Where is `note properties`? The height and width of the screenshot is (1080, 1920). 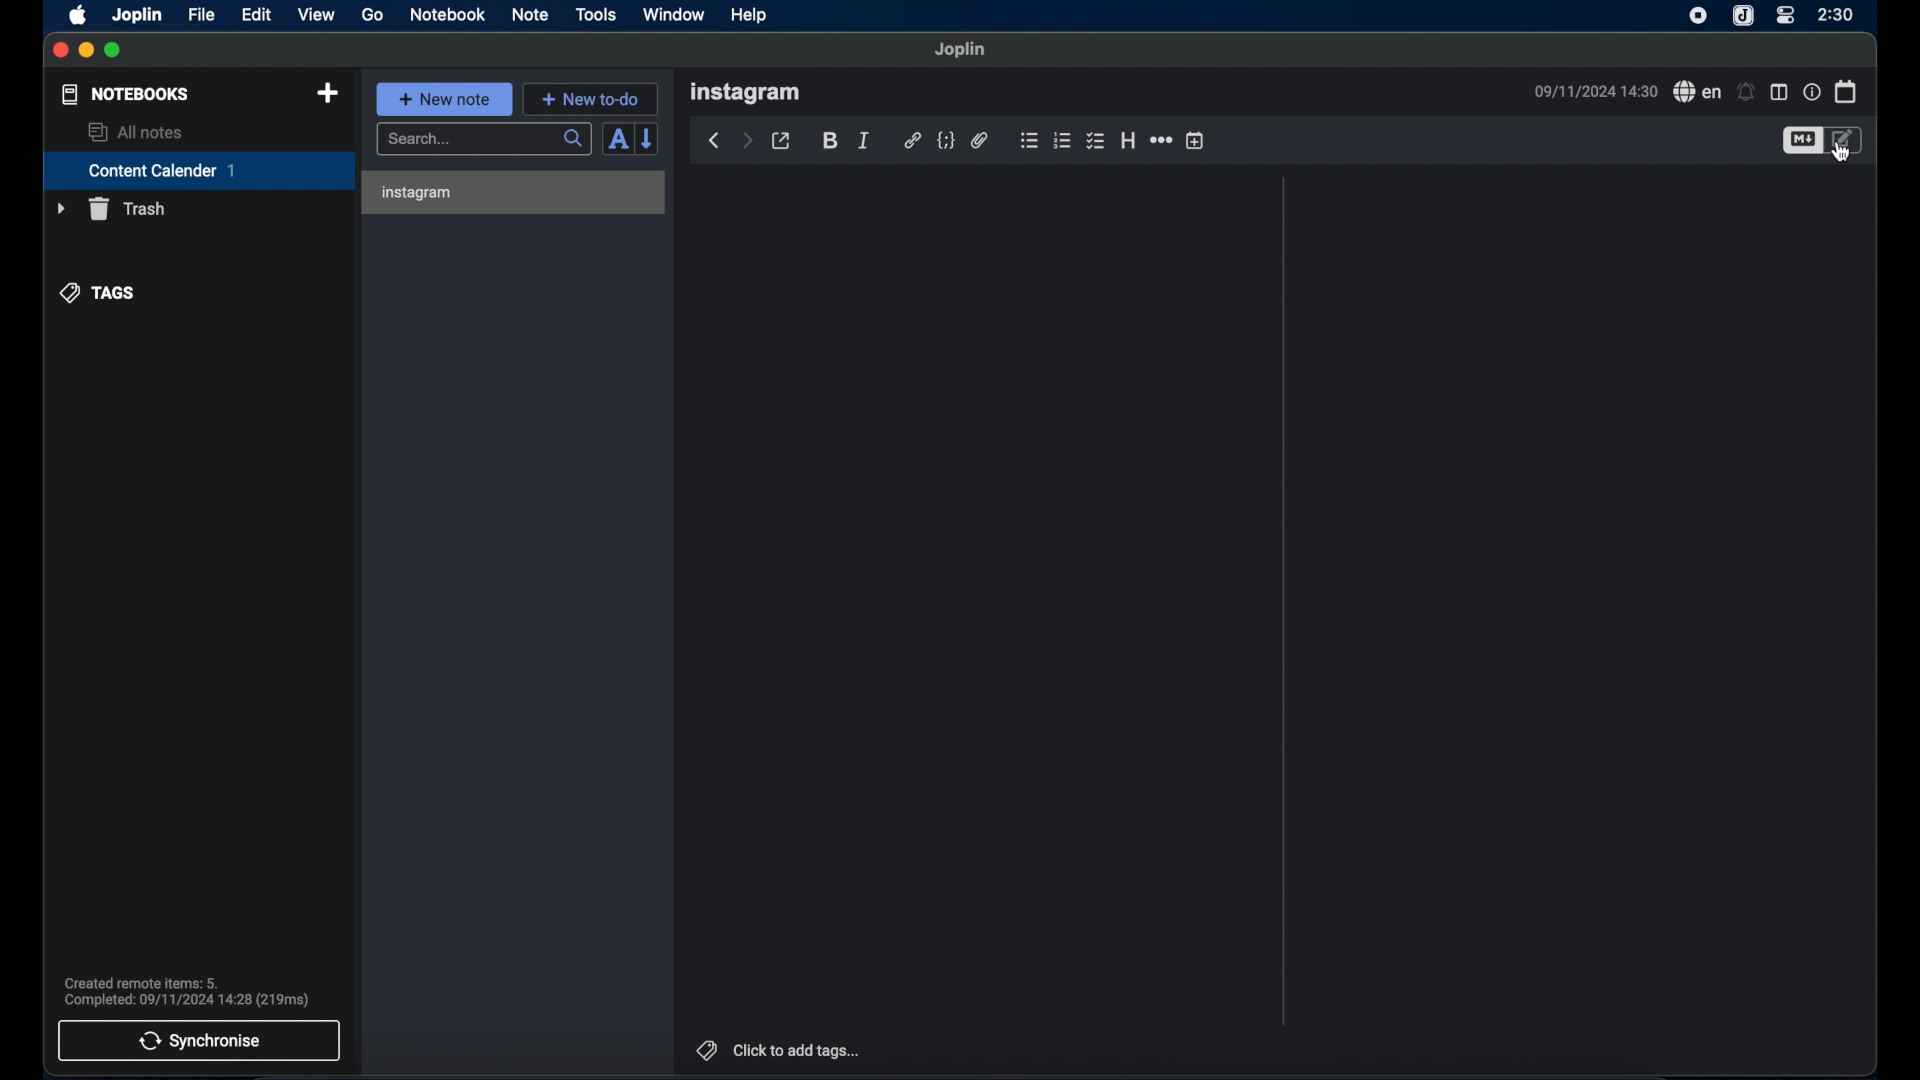
note properties is located at coordinates (1812, 91).